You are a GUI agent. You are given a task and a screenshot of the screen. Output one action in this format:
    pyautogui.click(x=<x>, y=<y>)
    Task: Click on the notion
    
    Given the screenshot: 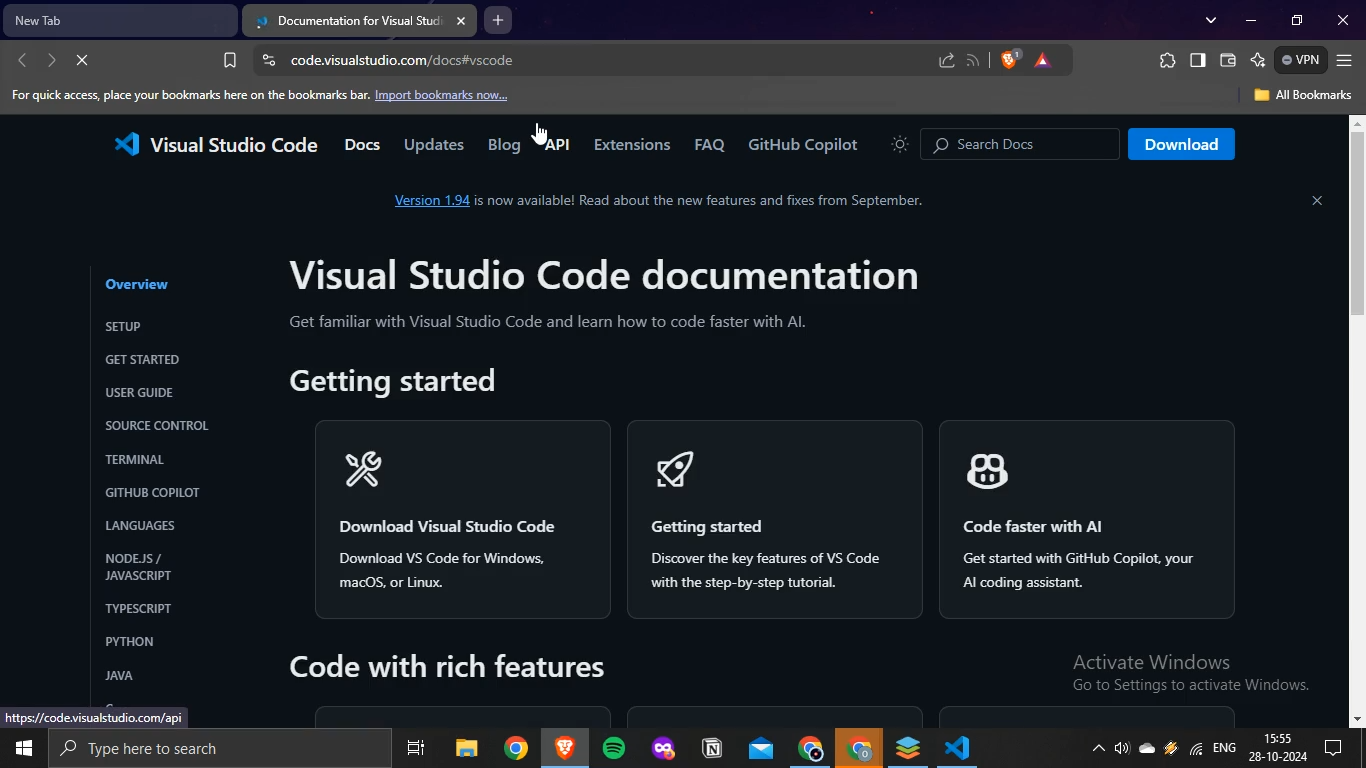 What is the action you would take?
    pyautogui.click(x=711, y=748)
    